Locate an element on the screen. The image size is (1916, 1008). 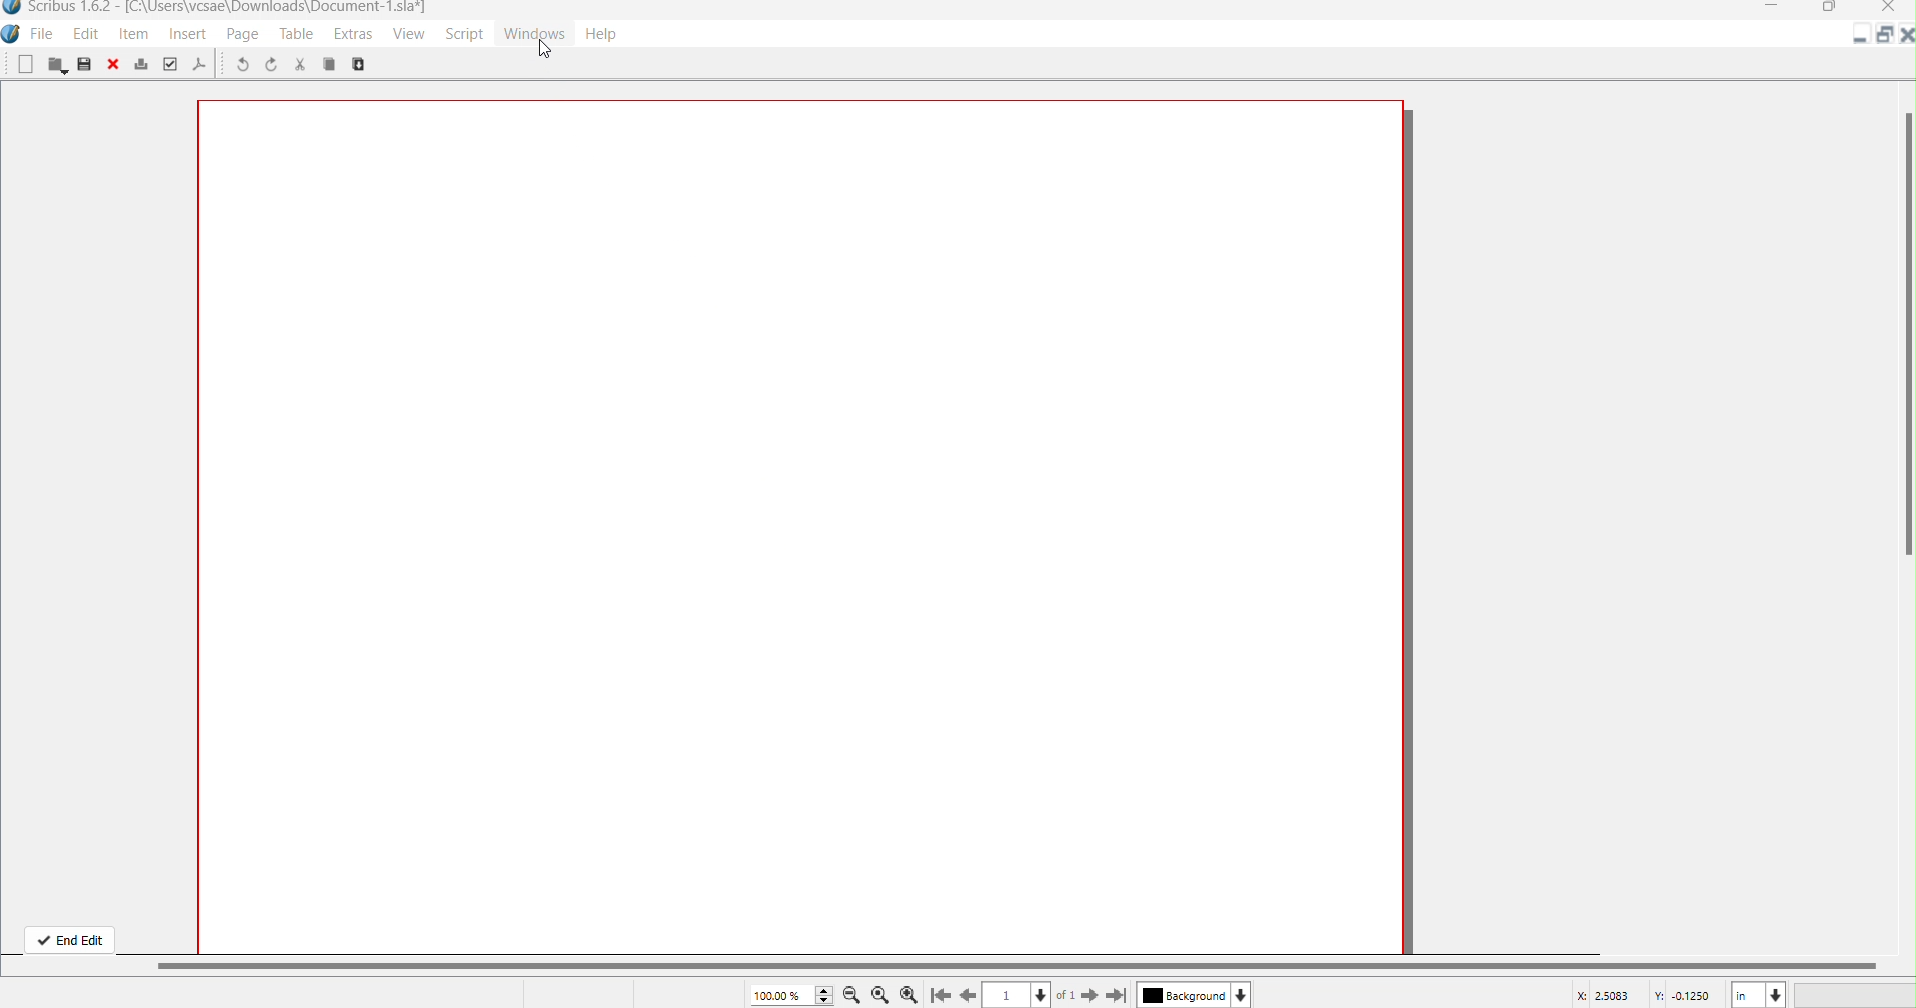
blank is located at coordinates (25, 66).